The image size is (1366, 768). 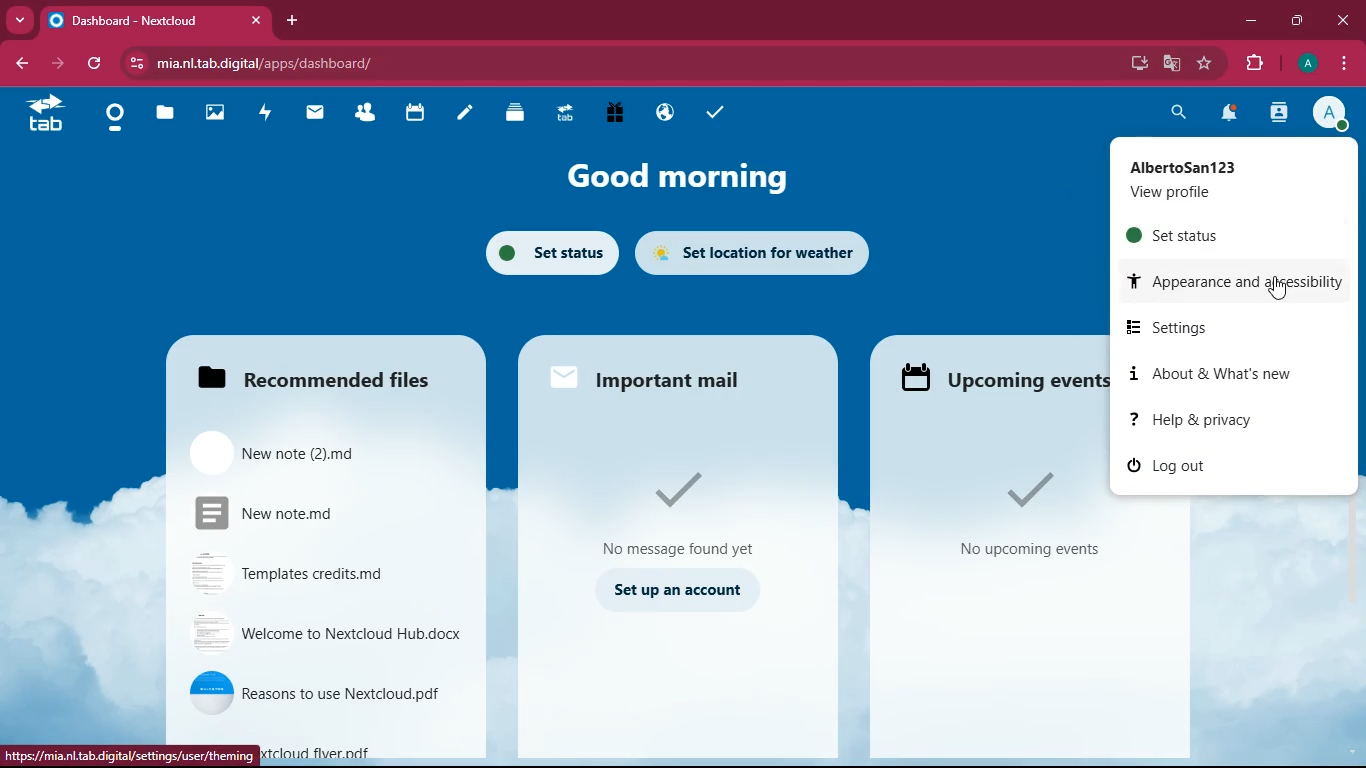 I want to click on desktop, so click(x=1135, y=63).